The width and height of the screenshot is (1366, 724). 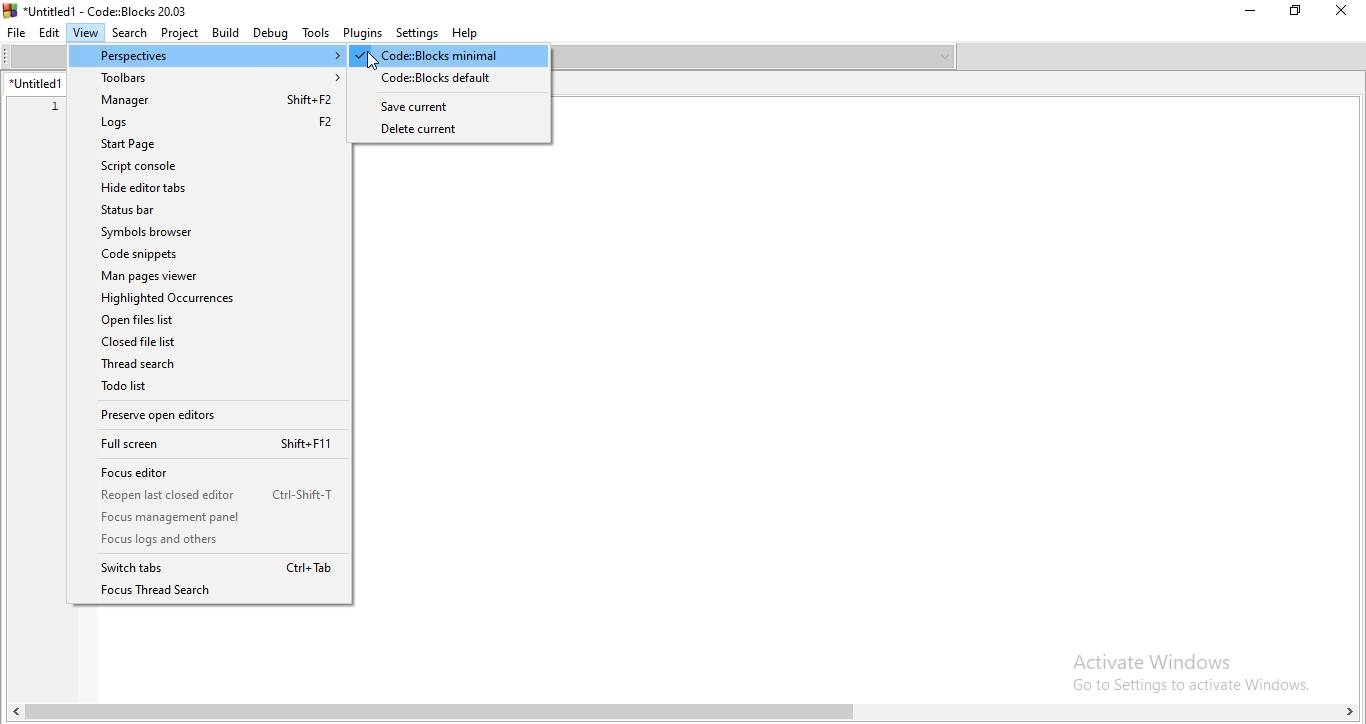 What do you see at coordinates (374, 63) in the screenshot?
I see `cursor on Code: Block minimal` at bounding box center [374, 63].